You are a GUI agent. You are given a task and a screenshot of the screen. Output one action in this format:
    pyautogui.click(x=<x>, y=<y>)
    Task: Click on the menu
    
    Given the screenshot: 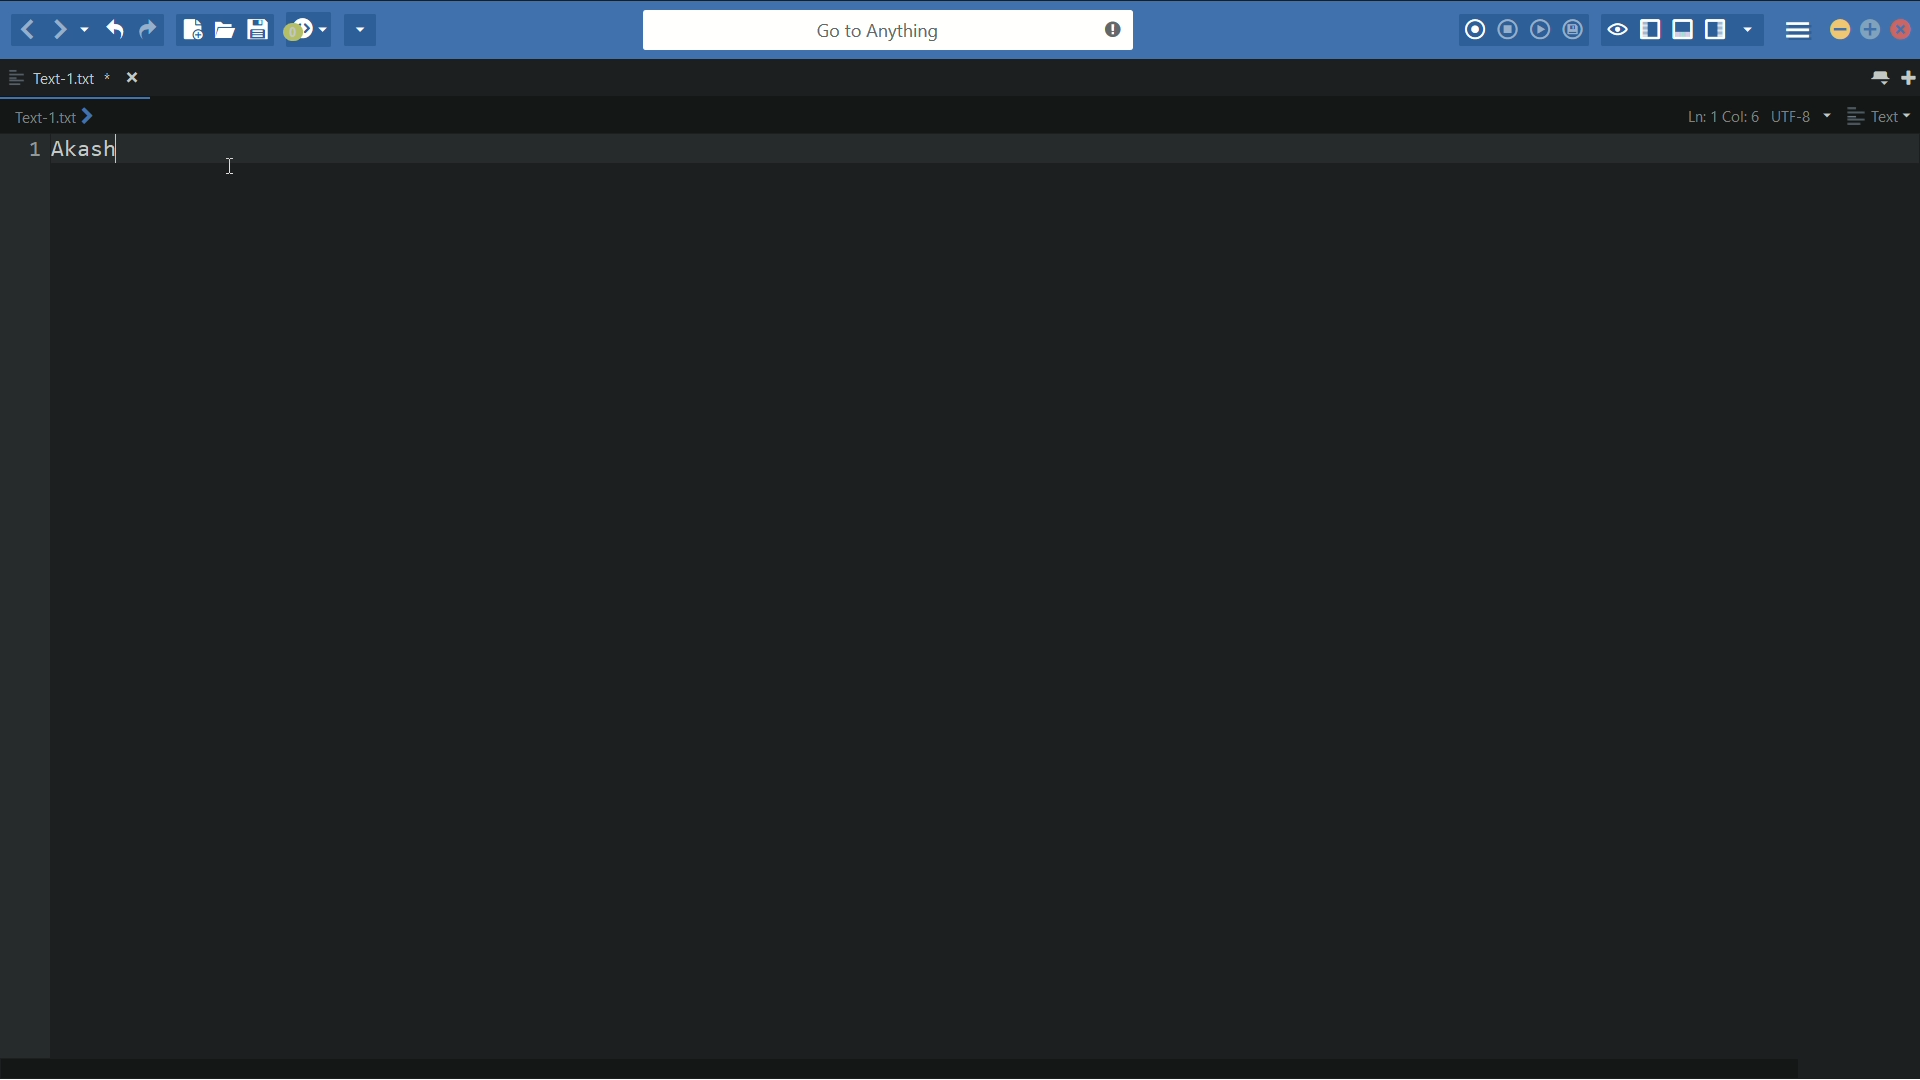 What is the action you would take?
    pyautogui.click(x=1798, y=29)
    